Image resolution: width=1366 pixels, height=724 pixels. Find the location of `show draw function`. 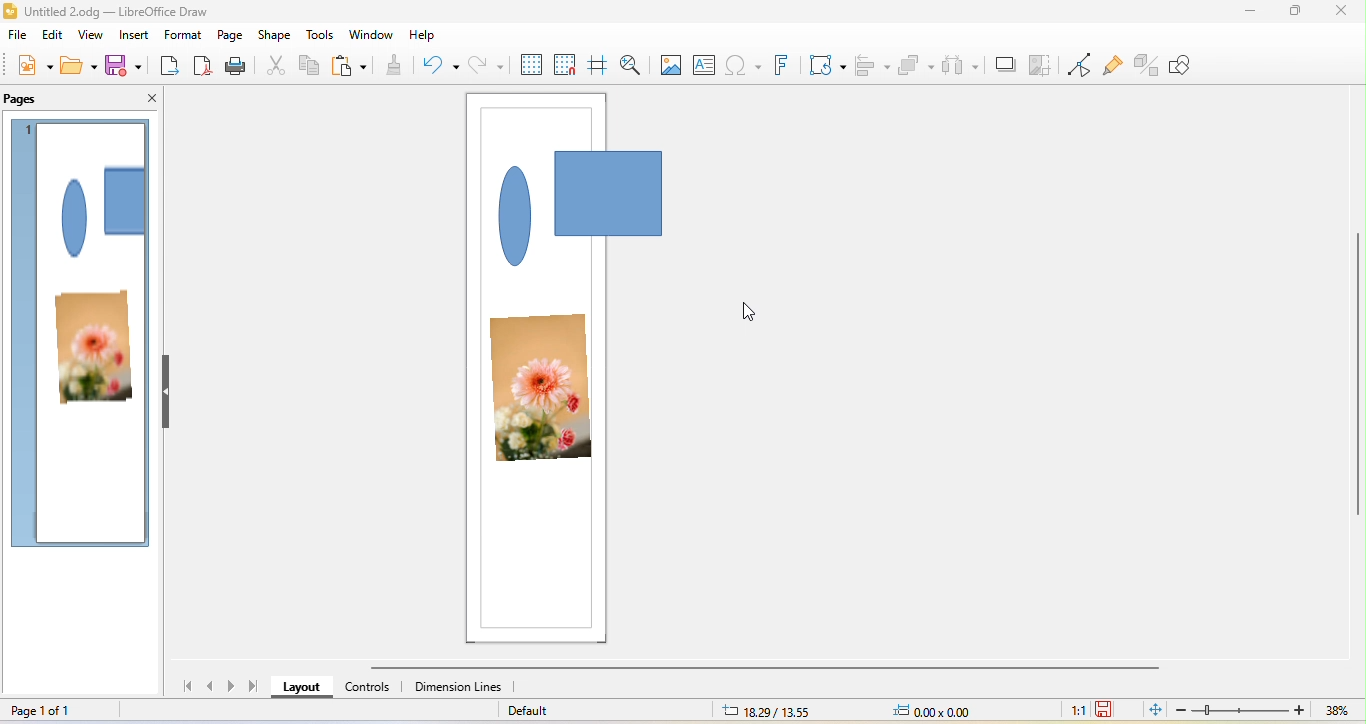

show draw function is located at coordinates (1192, 67).